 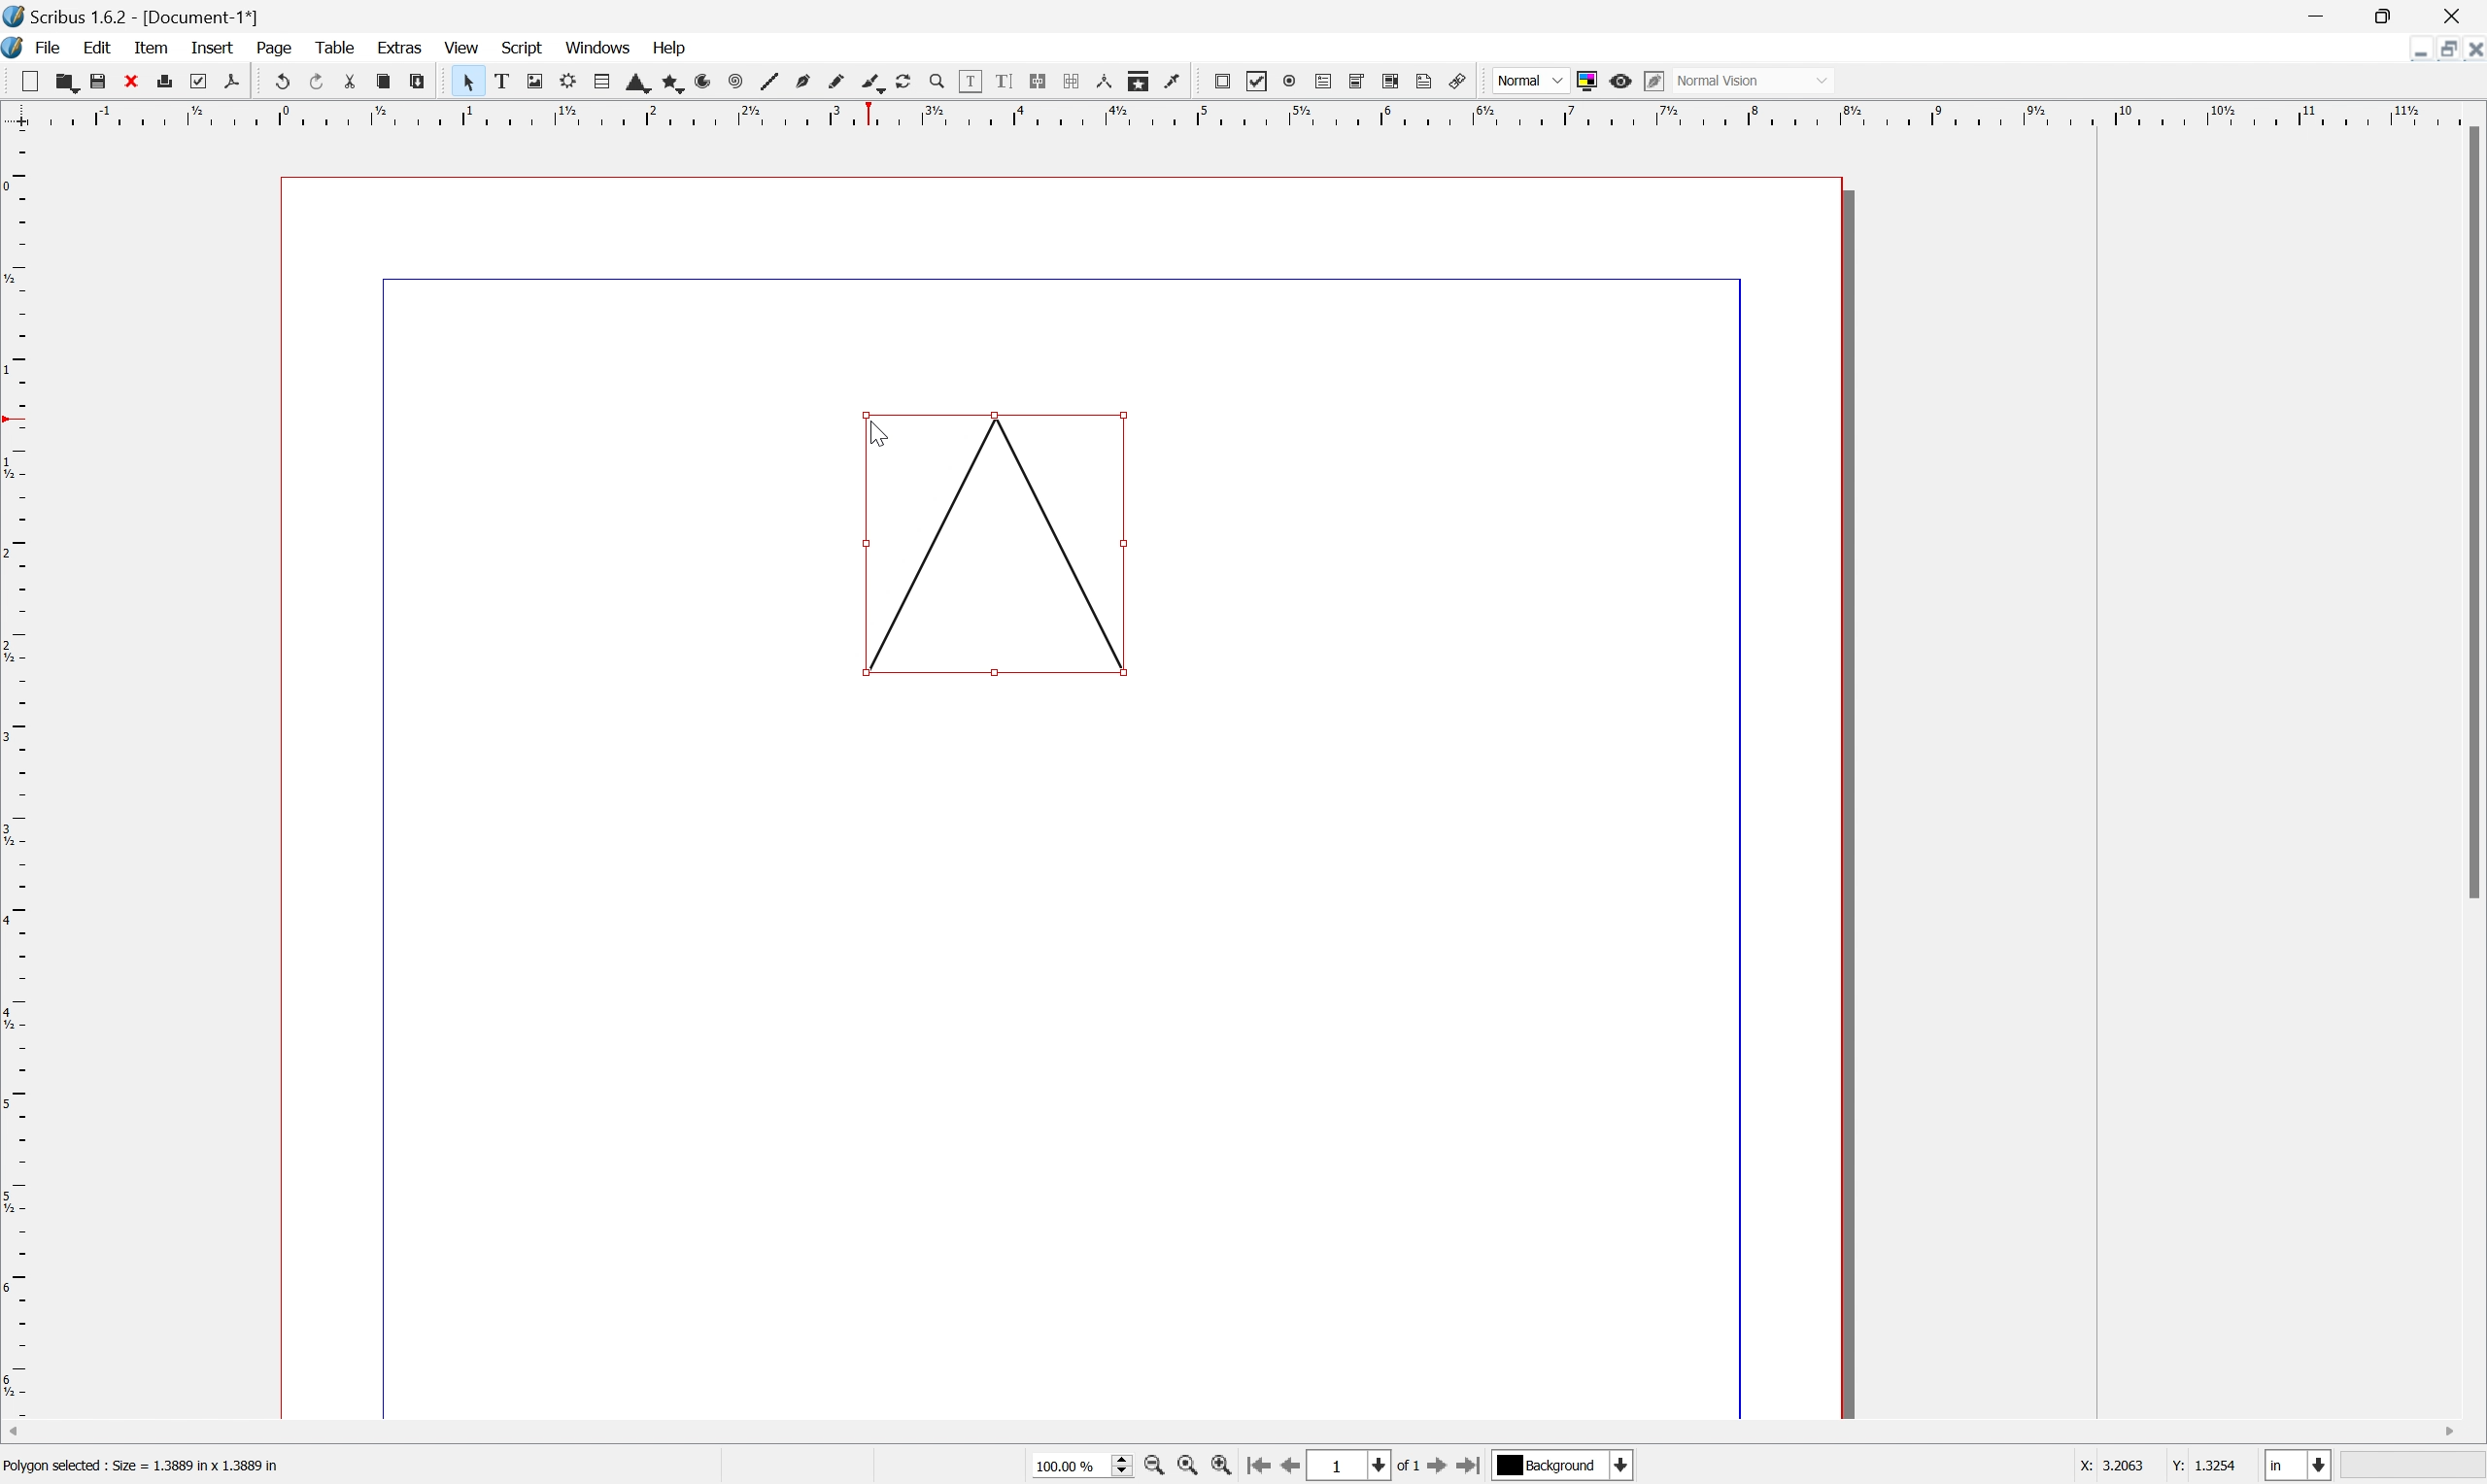 I want to click on Minimize, so click(x=2319, y=13).